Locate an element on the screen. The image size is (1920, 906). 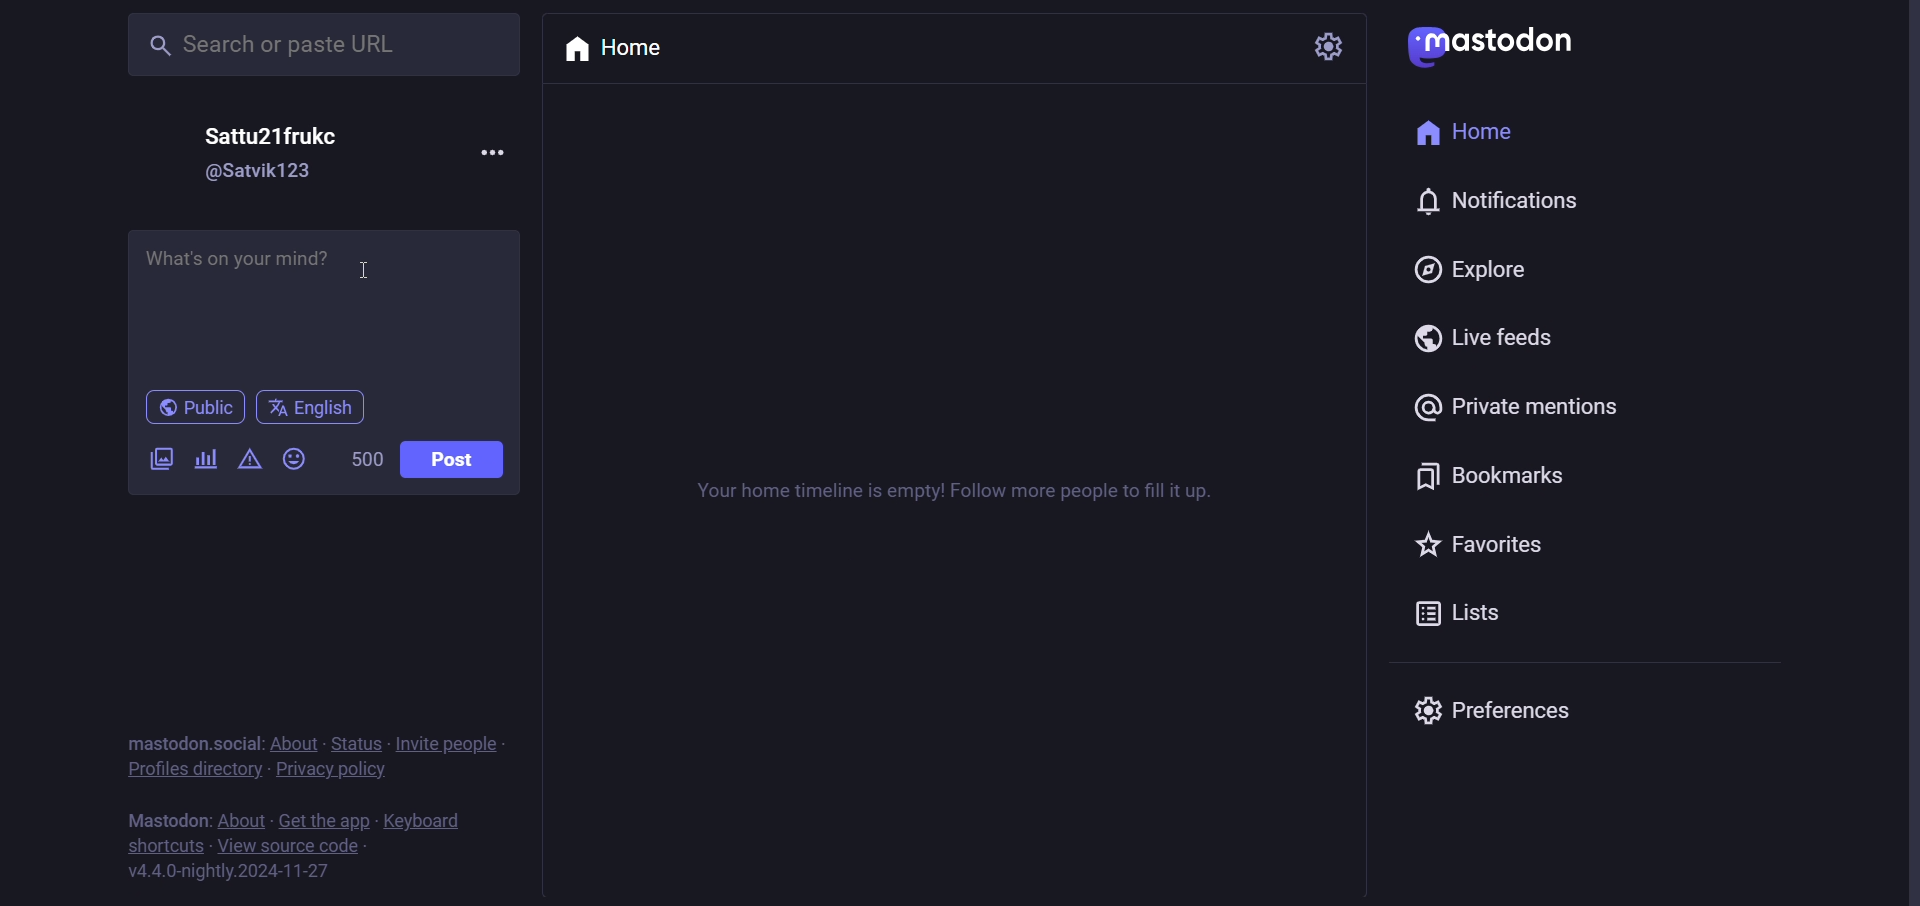
get the app is located at coordinates (323, 821).